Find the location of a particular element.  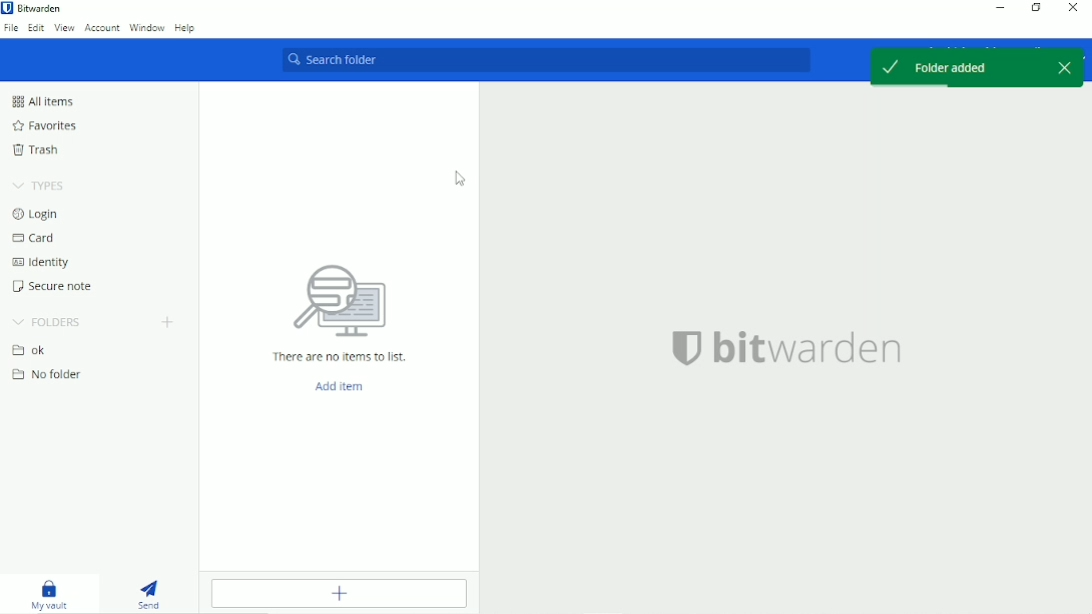

All Items is located at coordinates (44, 101).